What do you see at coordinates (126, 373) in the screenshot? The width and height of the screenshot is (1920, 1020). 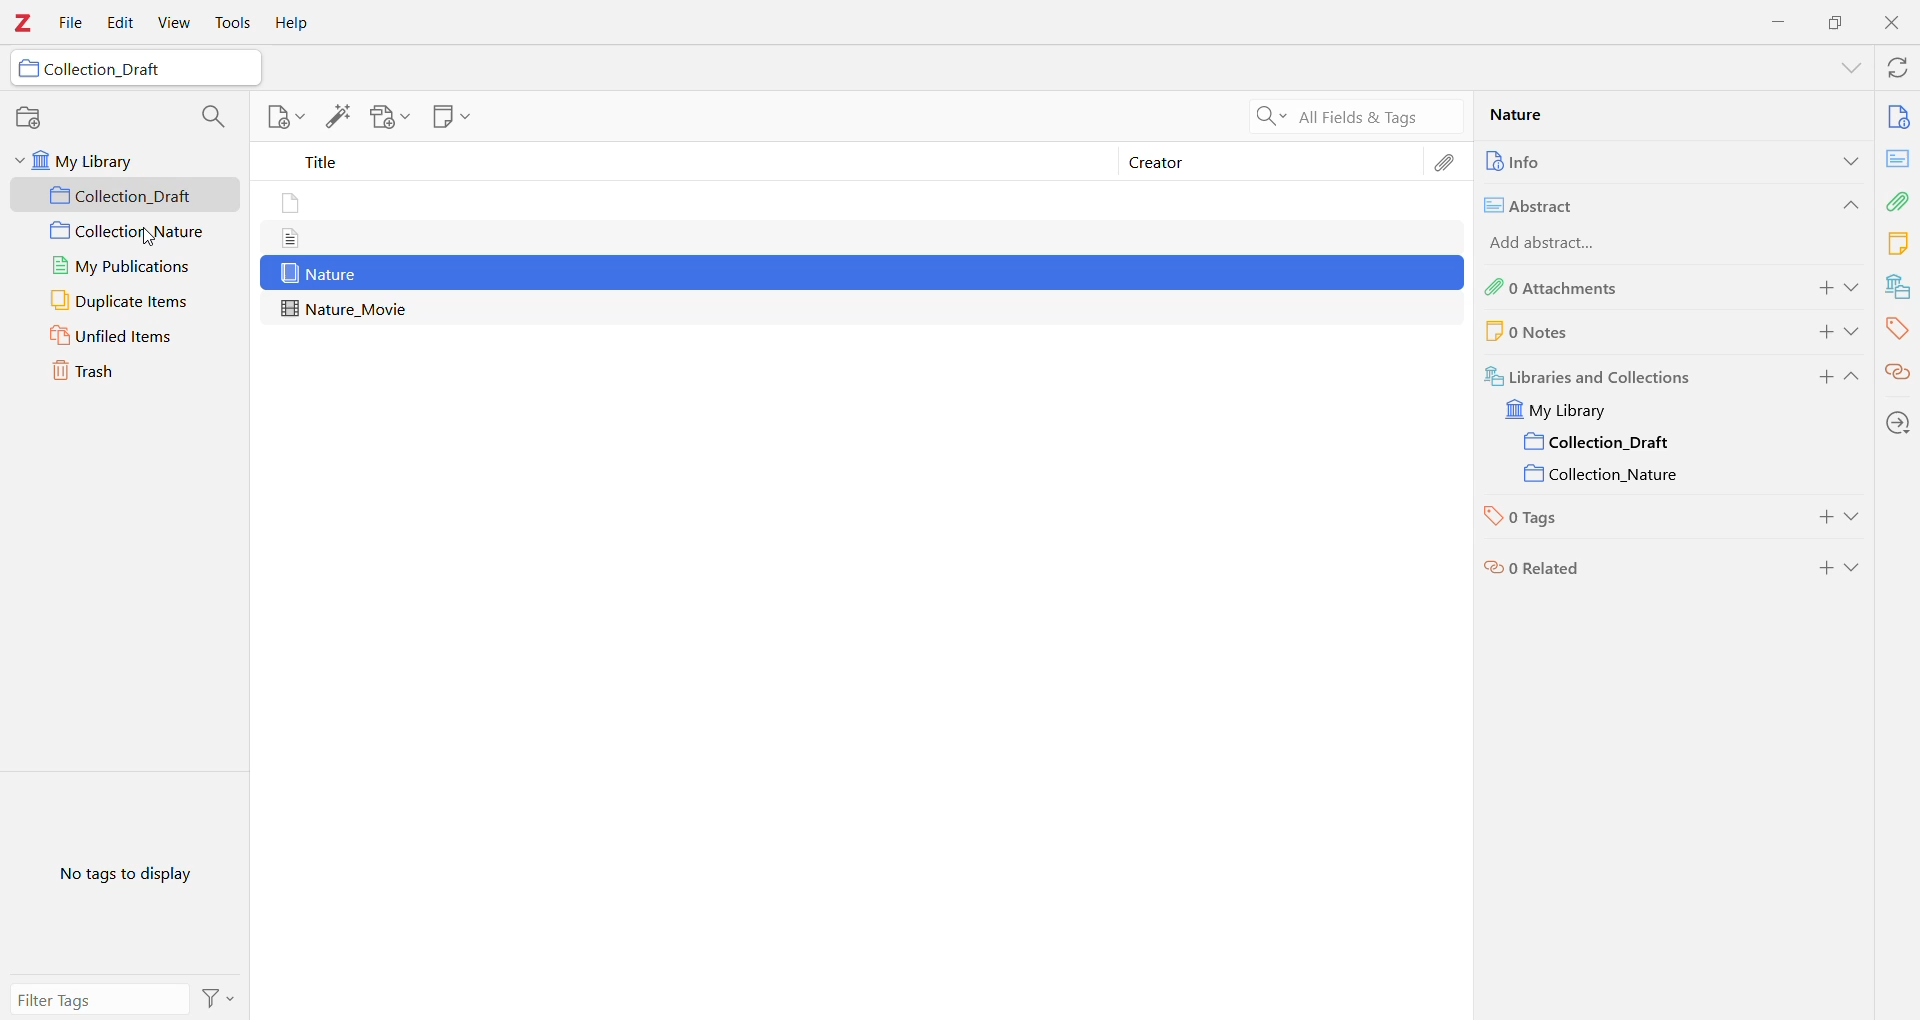 I see `Trash` at bounding box center [126, 373].